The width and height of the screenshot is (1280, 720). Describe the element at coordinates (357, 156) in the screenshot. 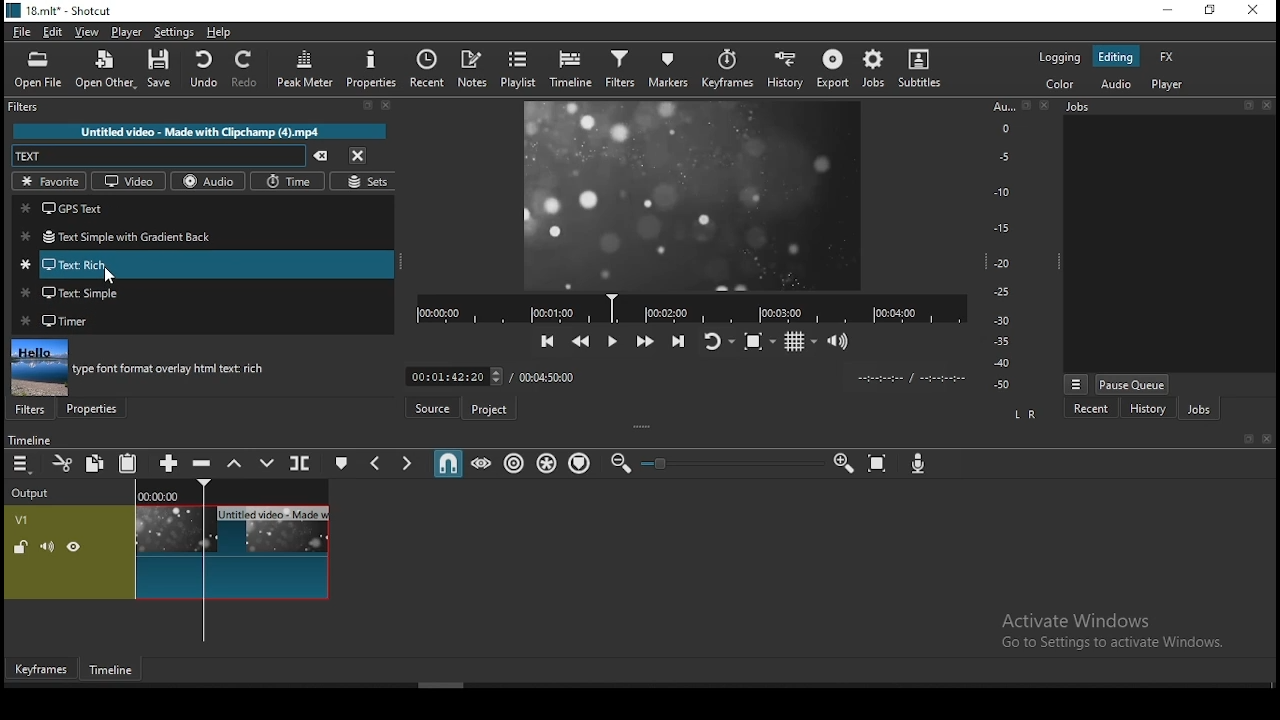

I see `close menu` at that location.